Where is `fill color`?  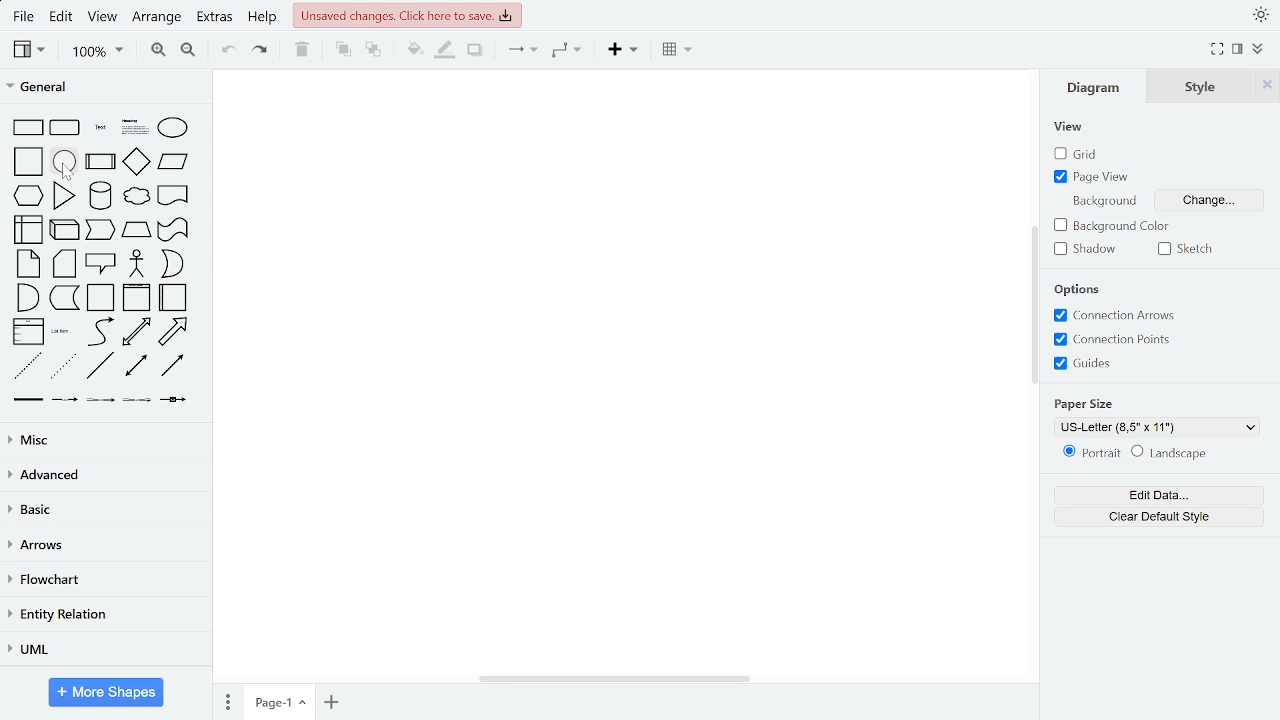 fill color is located at coordinates (415, 51).